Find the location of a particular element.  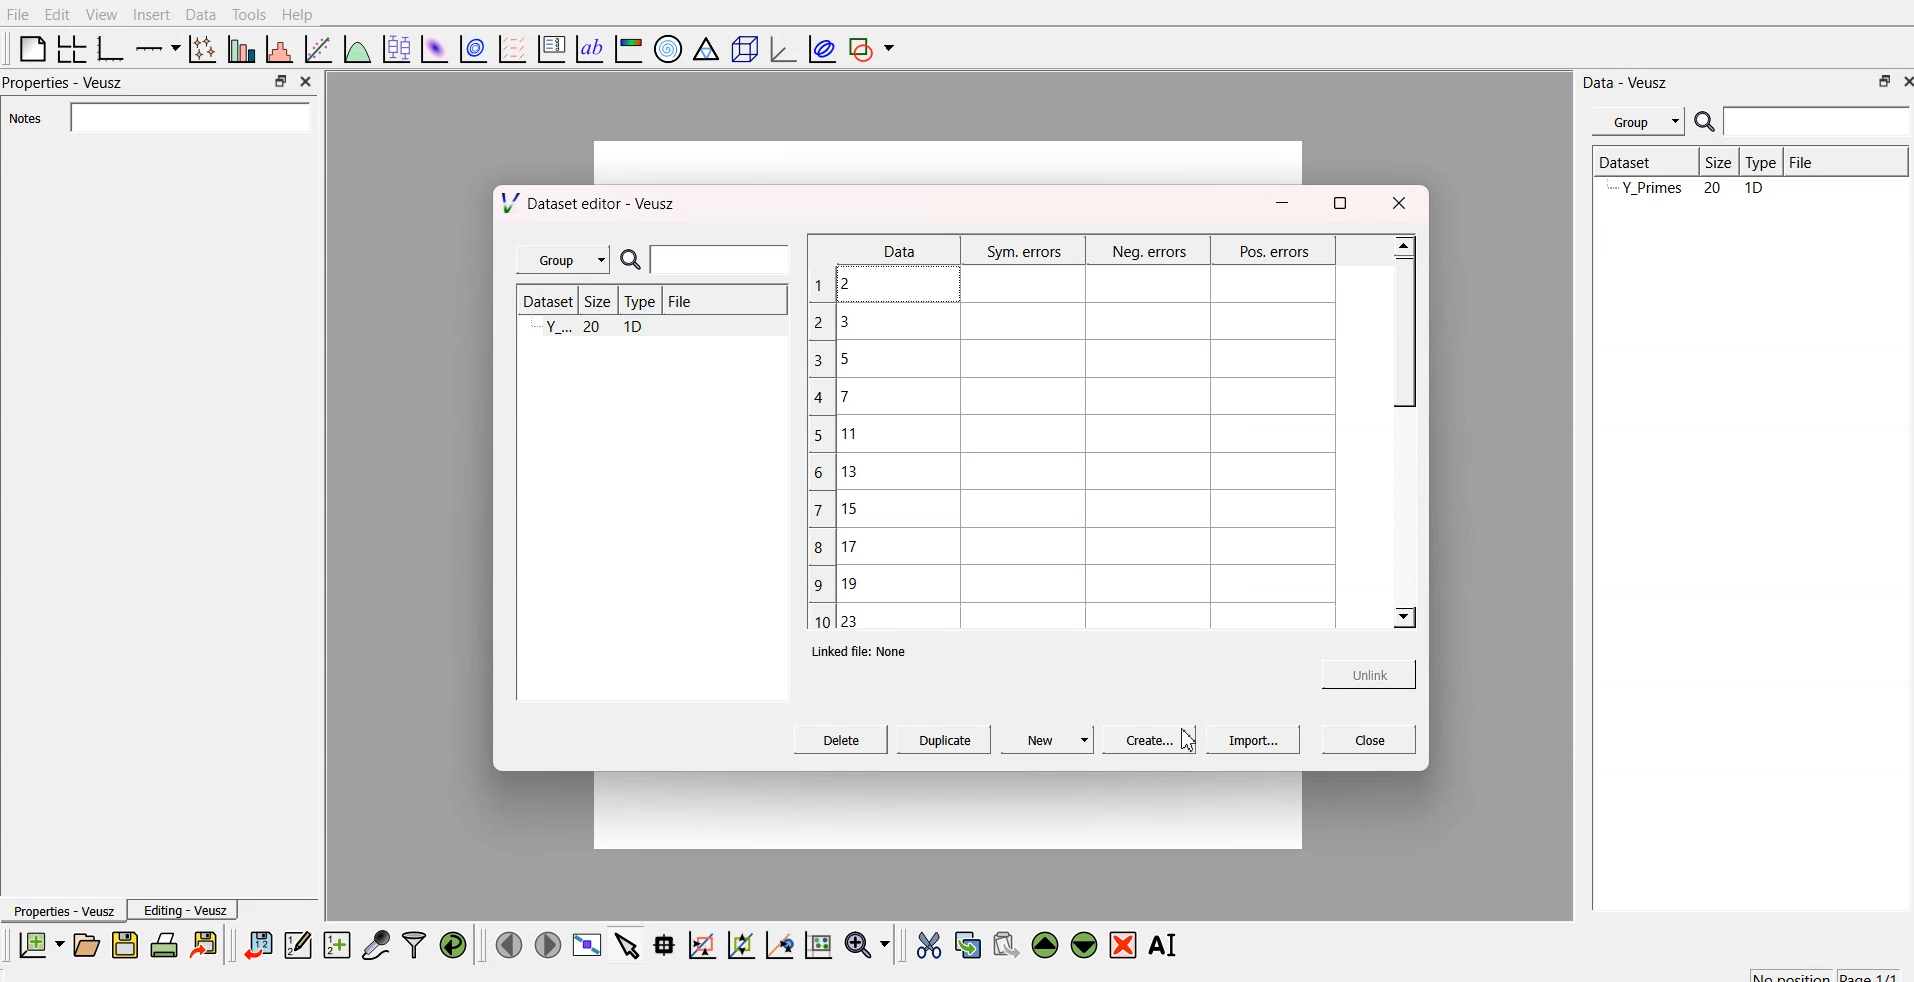

cut the widget is located at coordinates (924, 945).